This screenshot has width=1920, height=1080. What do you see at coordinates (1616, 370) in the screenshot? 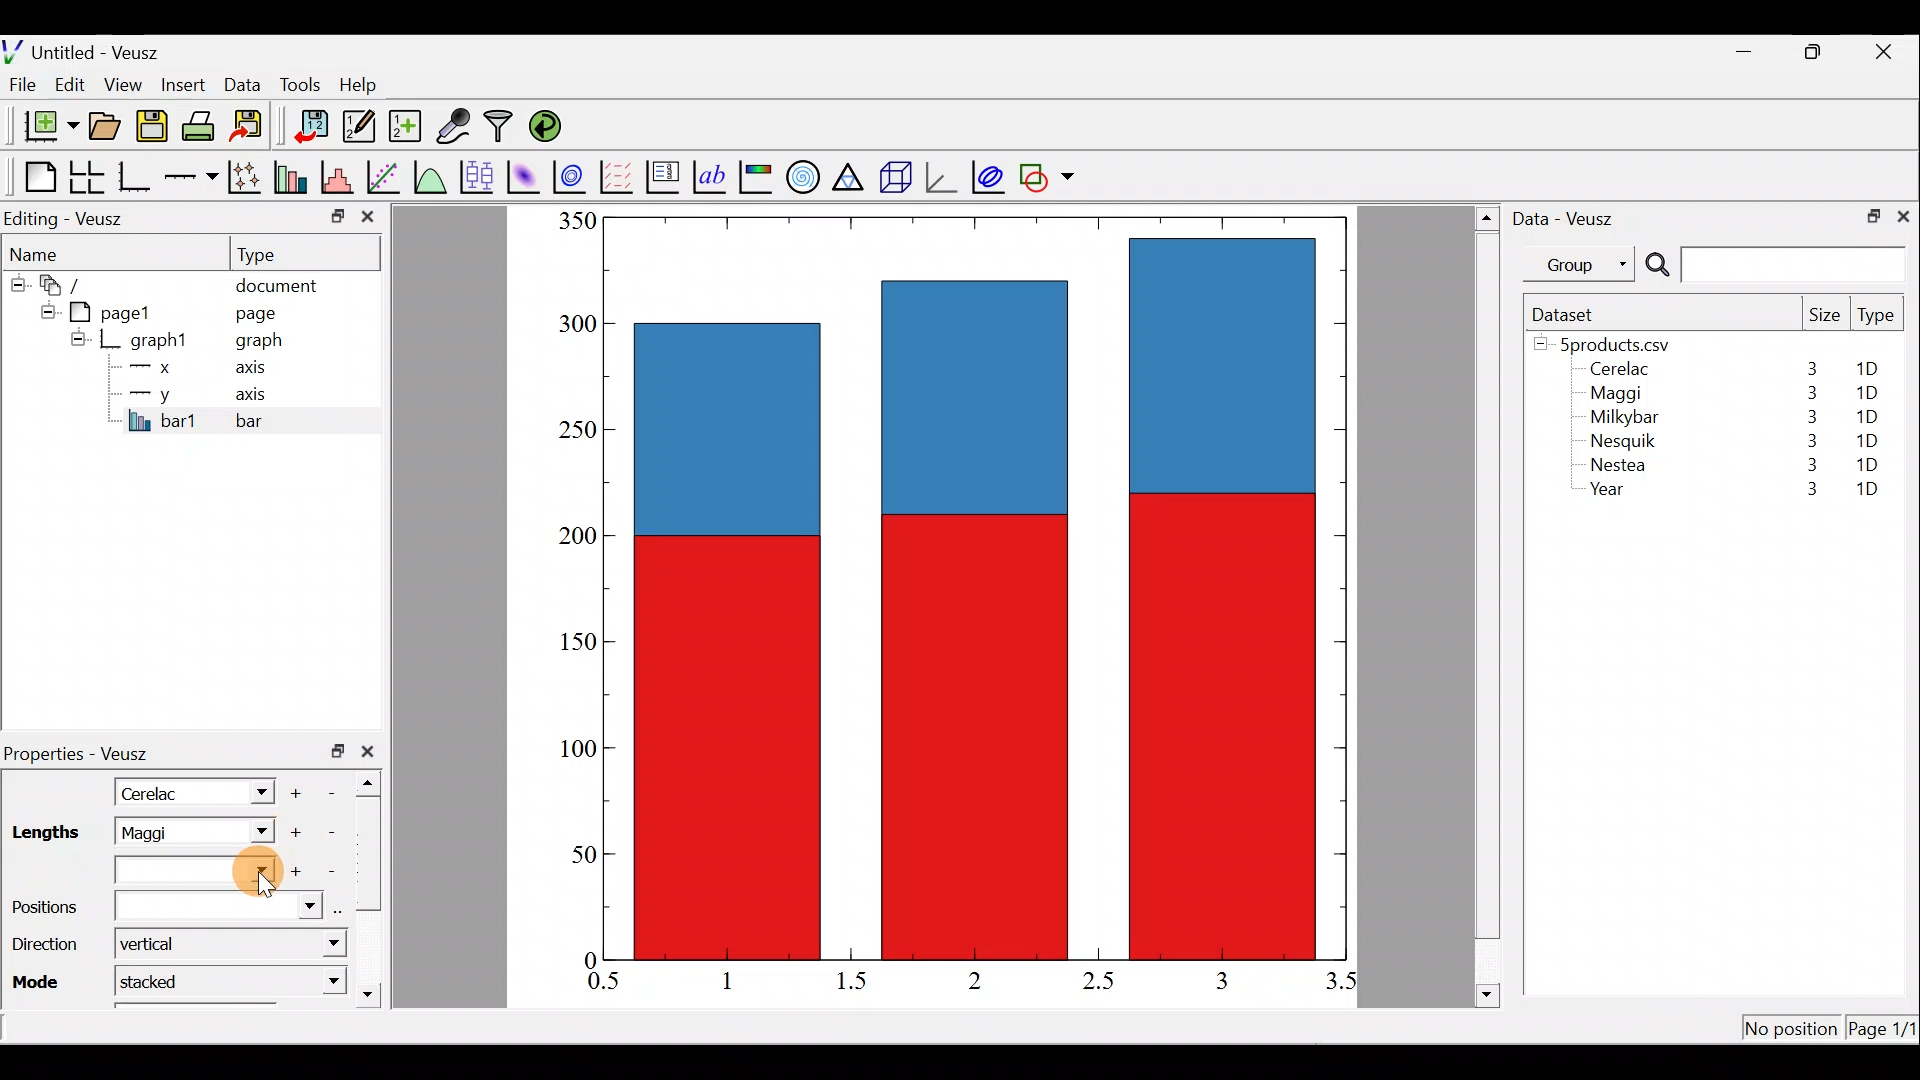
I see `Cerelac` at bounding box center [1616, 370].